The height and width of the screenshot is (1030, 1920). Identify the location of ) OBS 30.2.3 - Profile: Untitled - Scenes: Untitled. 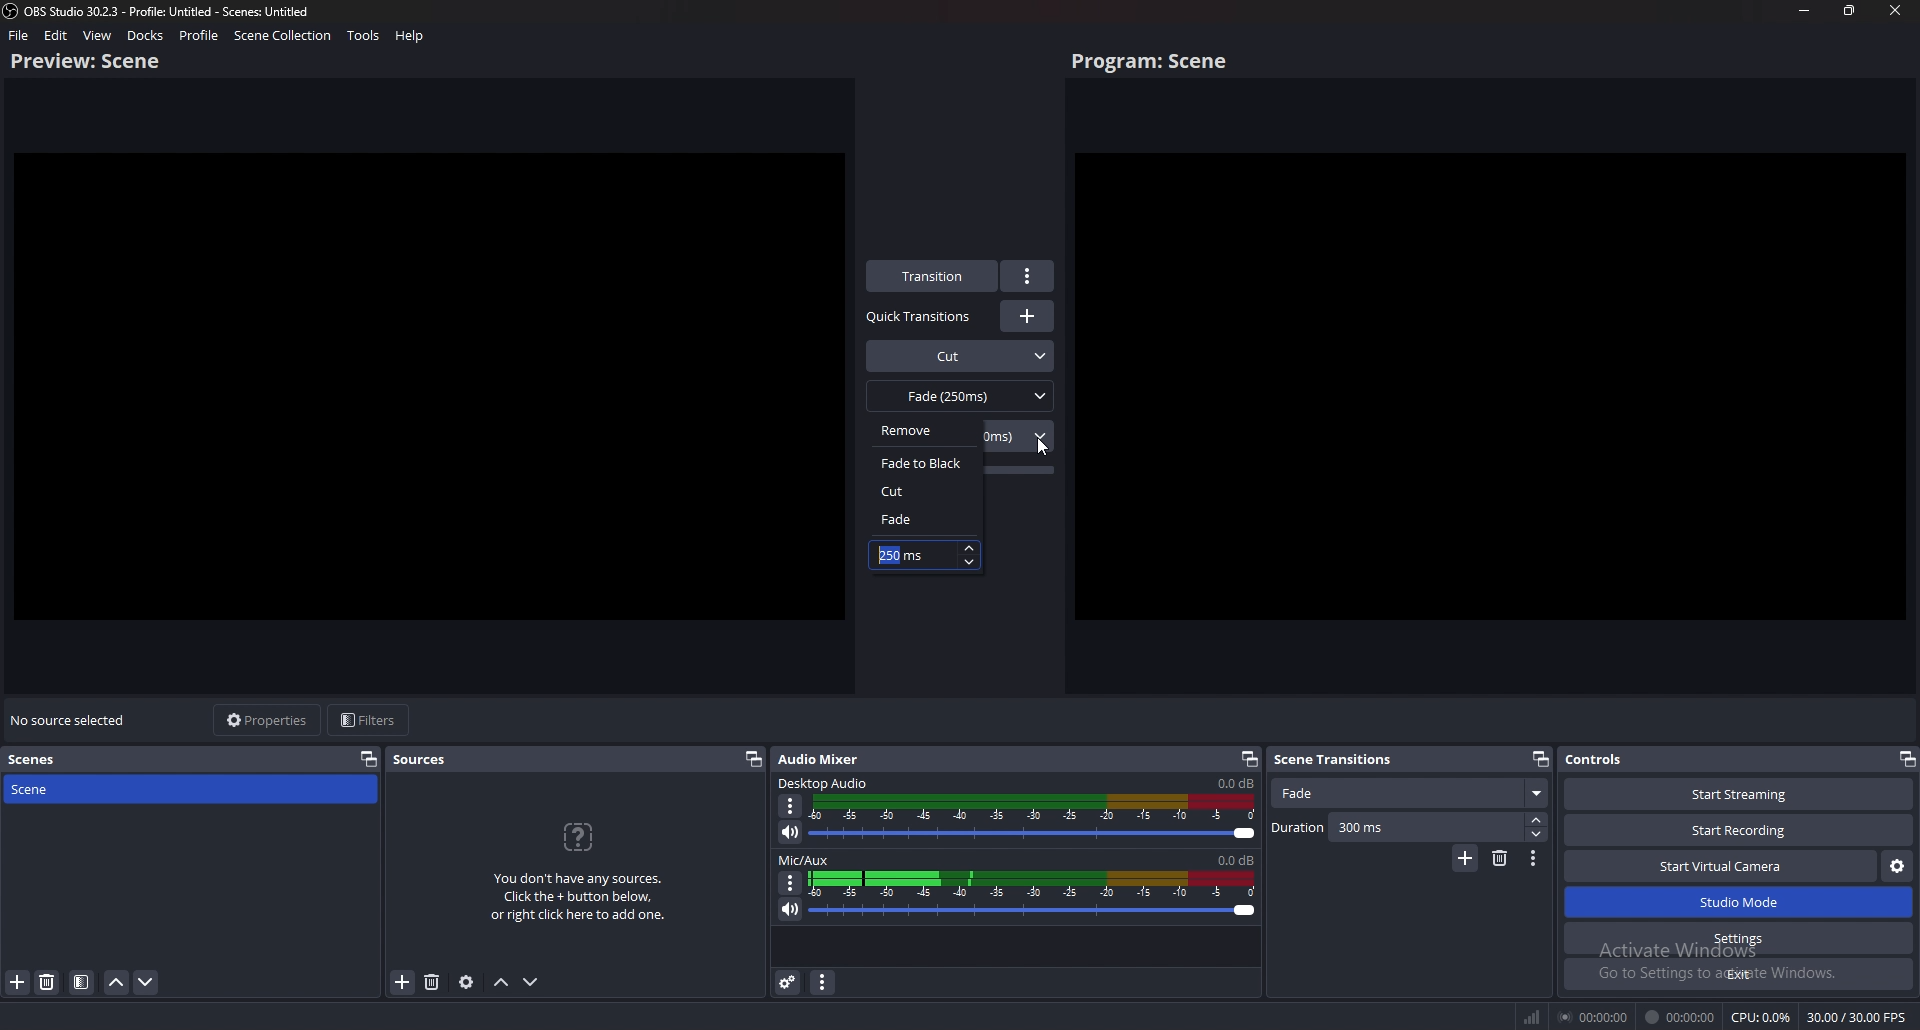
(171, 10).